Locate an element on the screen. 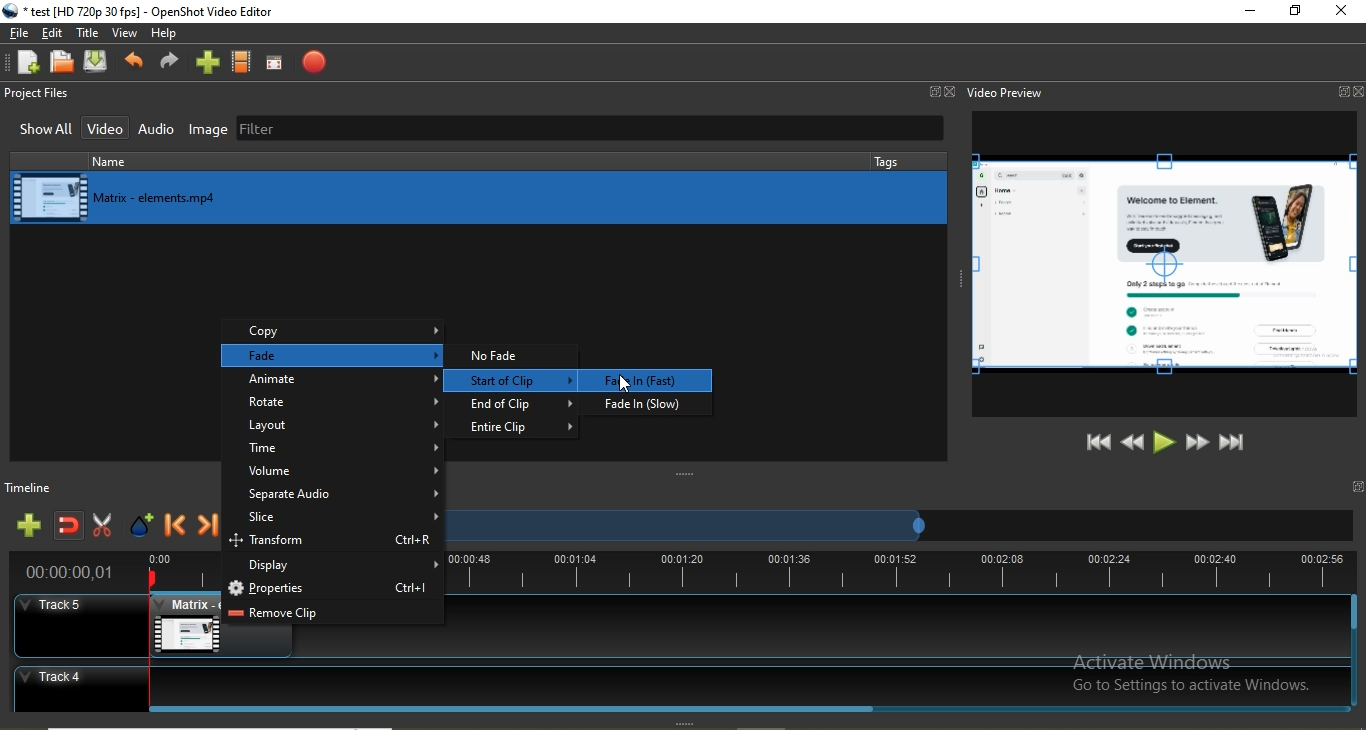 The height and width of the screenshot is (730, 1366). Choose profiles is located at coordinates (242, 62).